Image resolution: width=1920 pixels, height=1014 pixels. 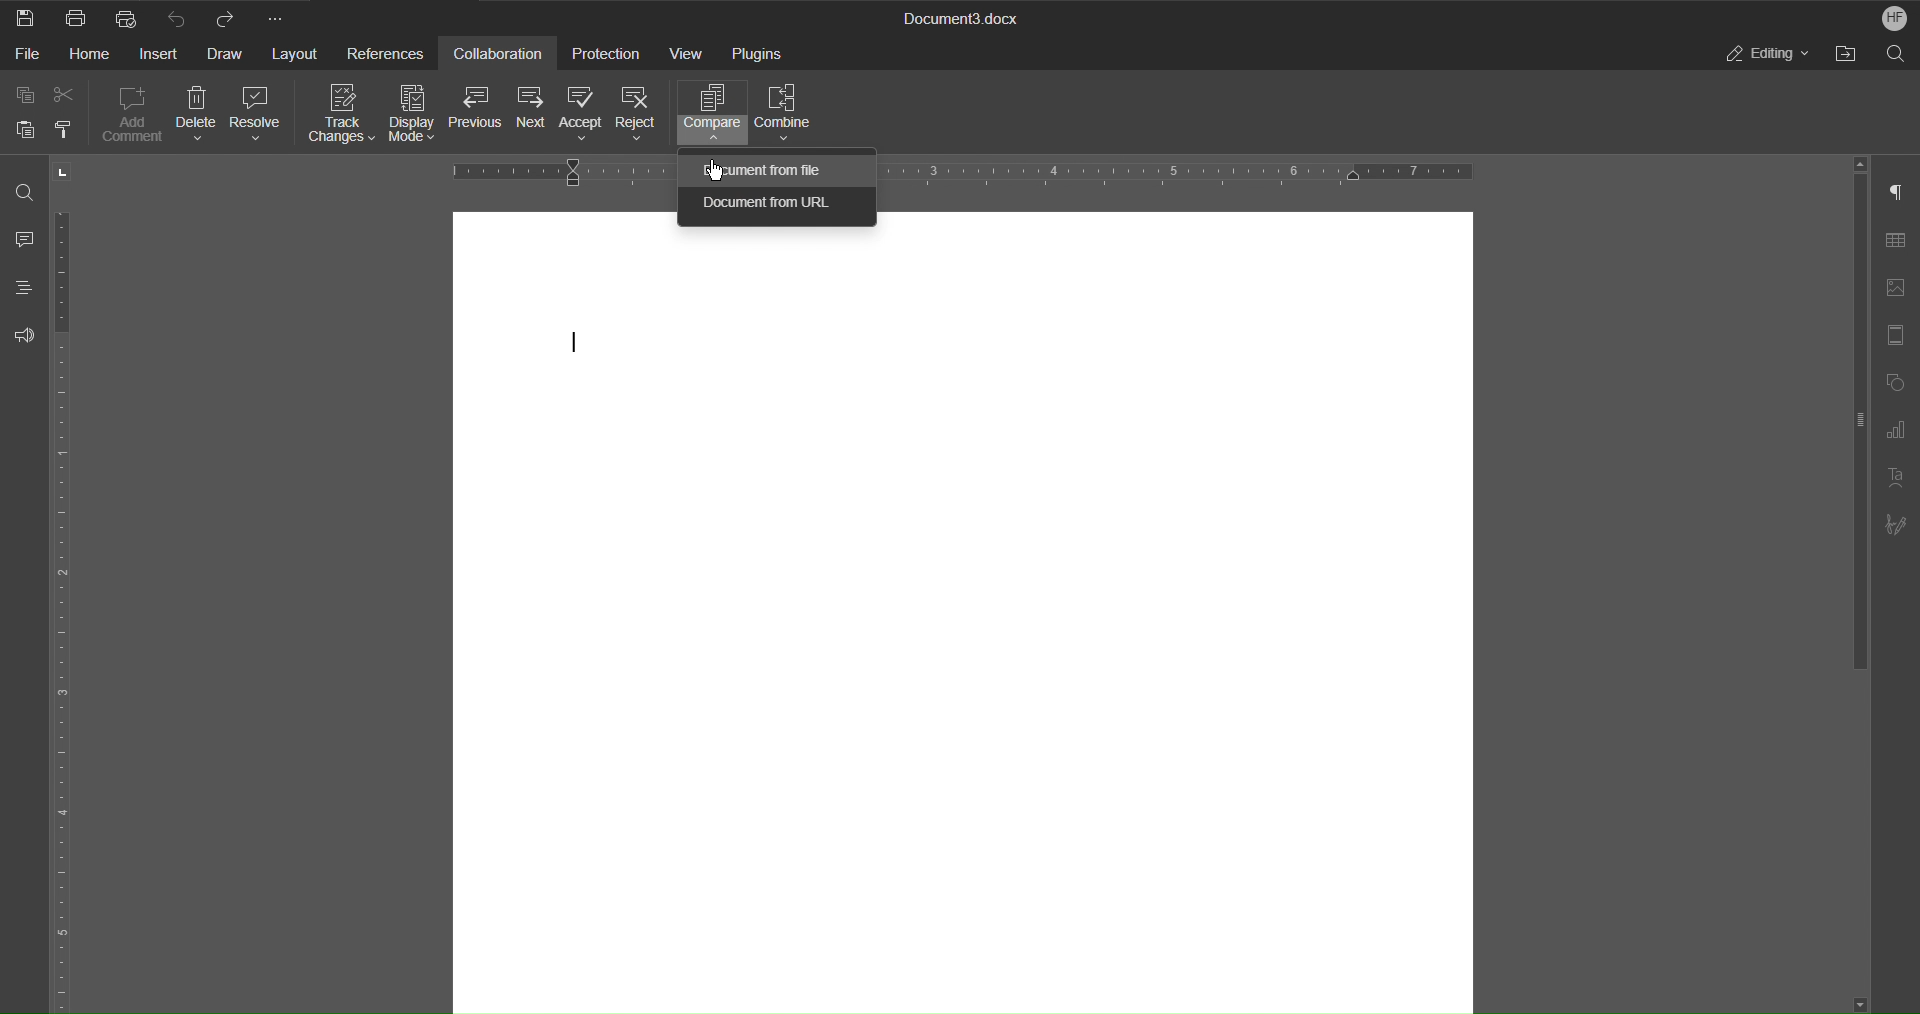 What do you see at coordinates (580, 115) in the screenshot?
I see `Accept` at bounding box center [580, 115].